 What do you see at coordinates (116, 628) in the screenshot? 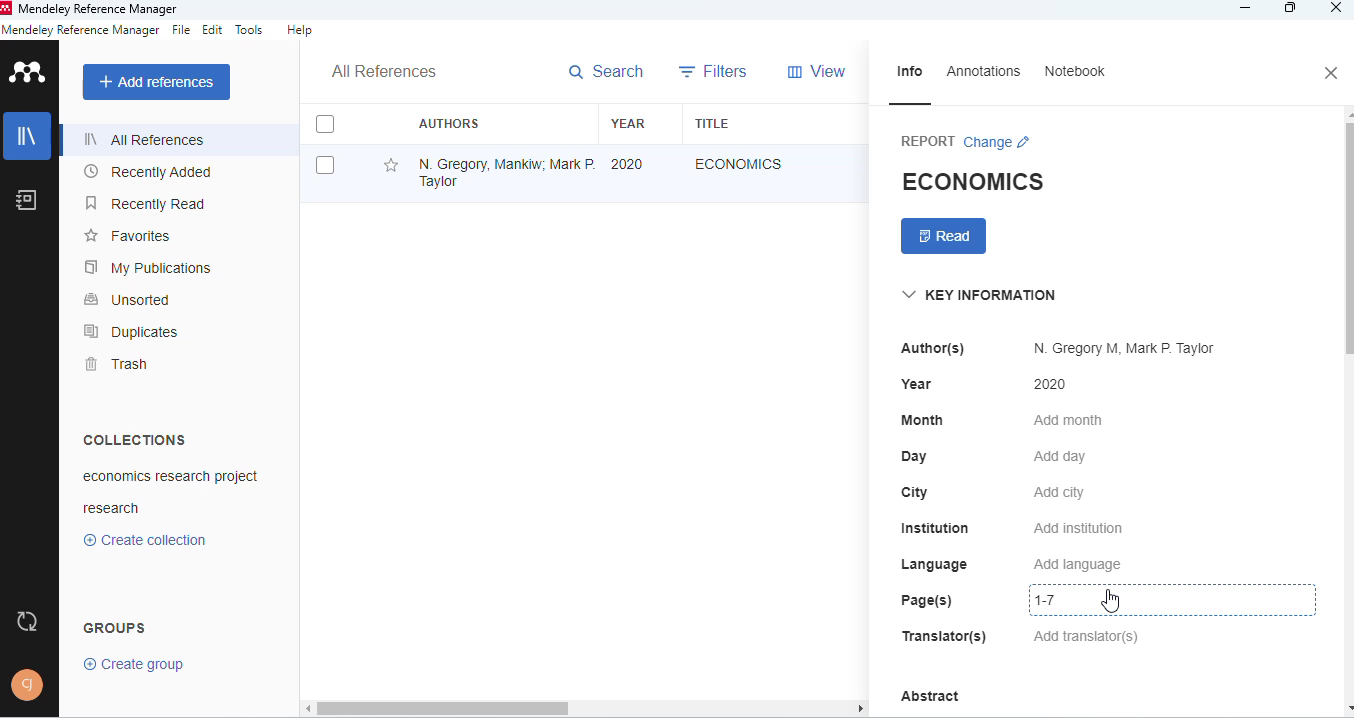
I see `groups` at bounding box center [116, 628].